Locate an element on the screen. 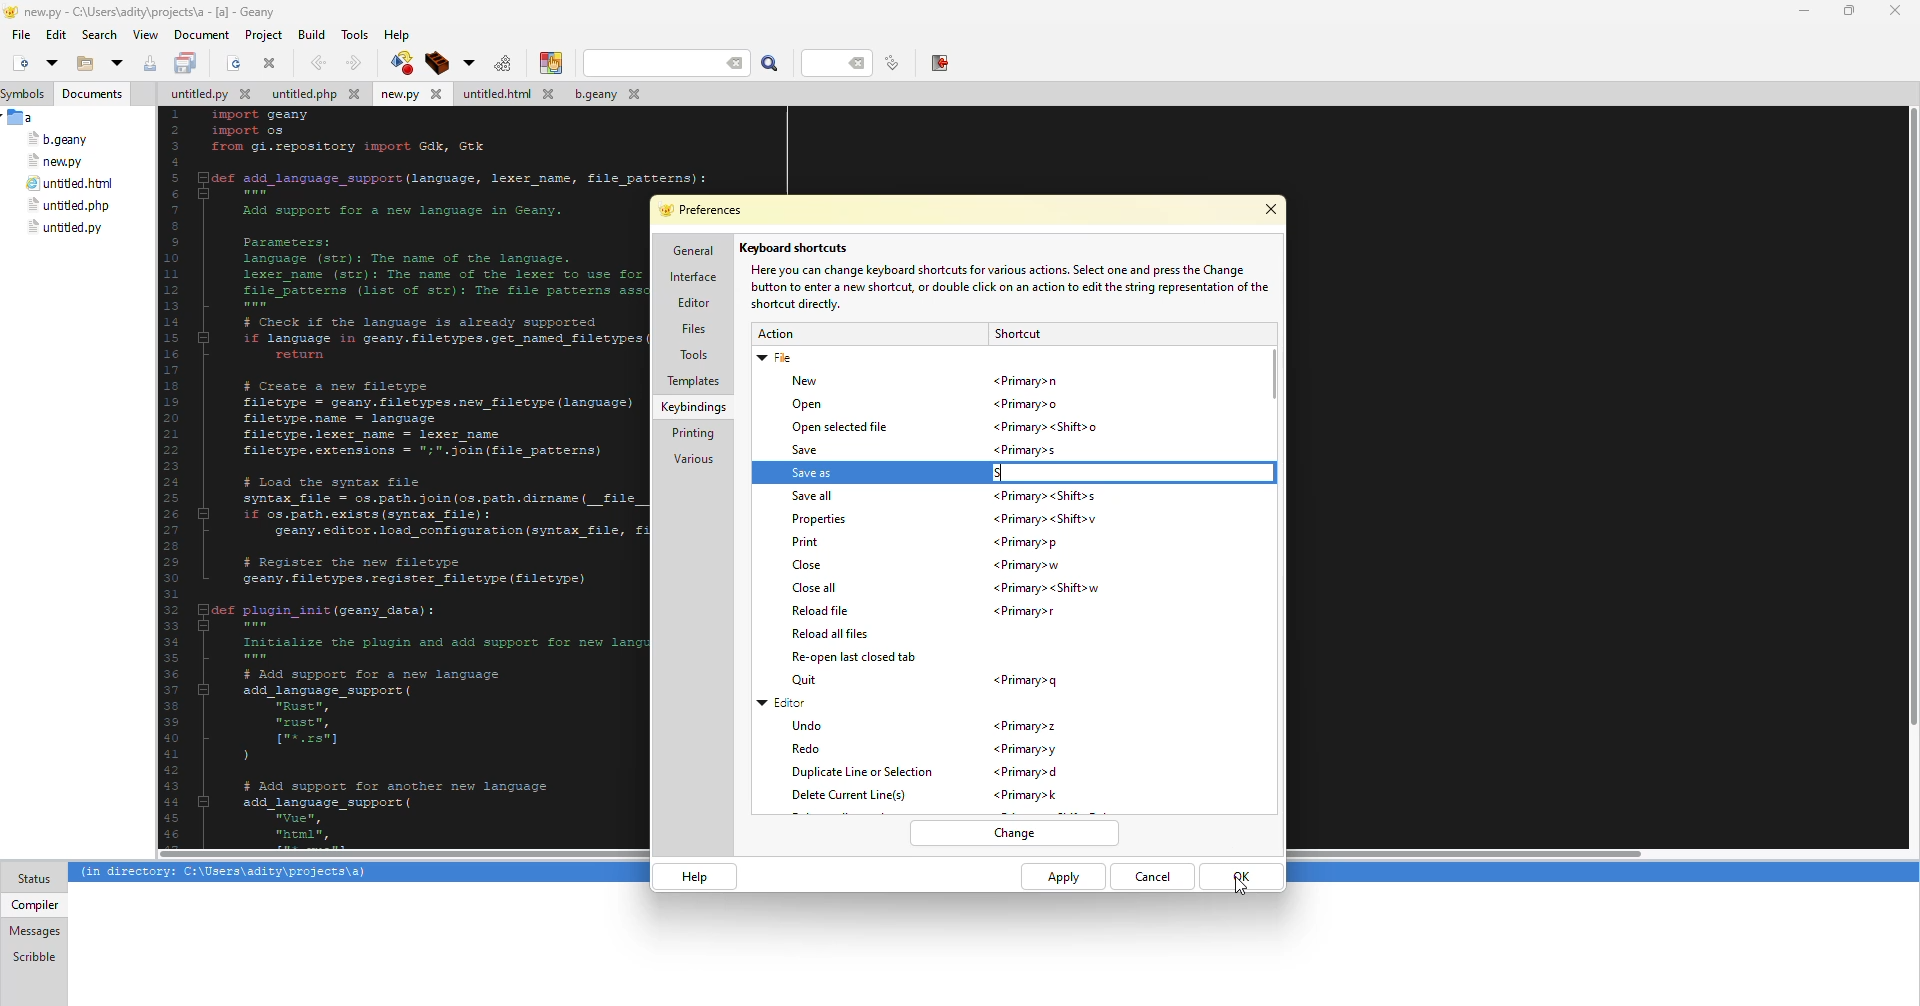 The width and height of the screenshot is (1920, 1006). save as is located at coordinates (816, 473).